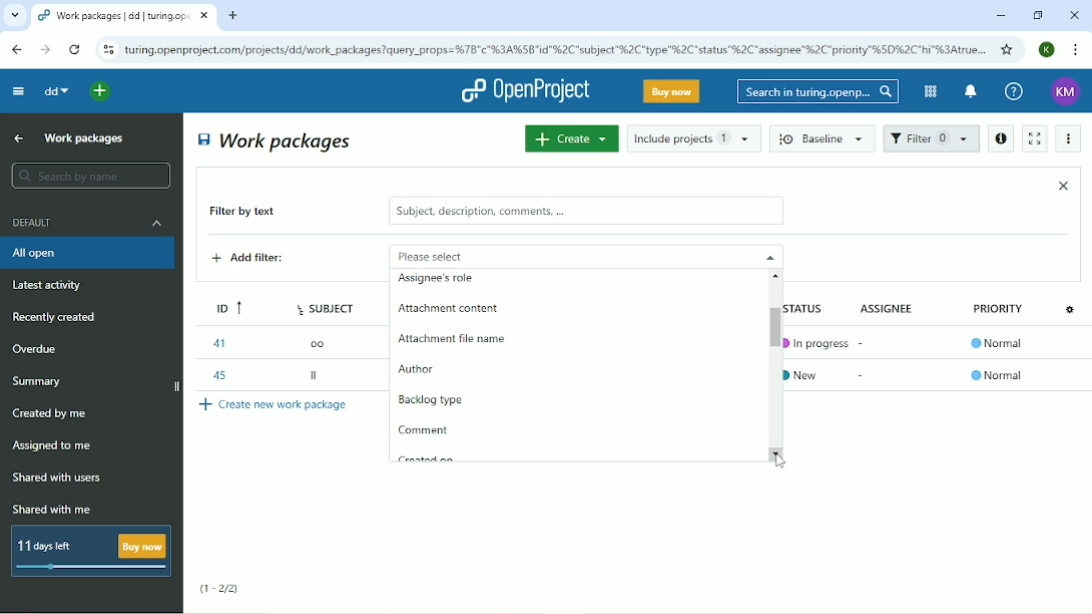 The height and width of the screenshot is (614, 1092). Describe the element at coordinates (969, 93) in the screenshot. I see `To notification center` at that location.